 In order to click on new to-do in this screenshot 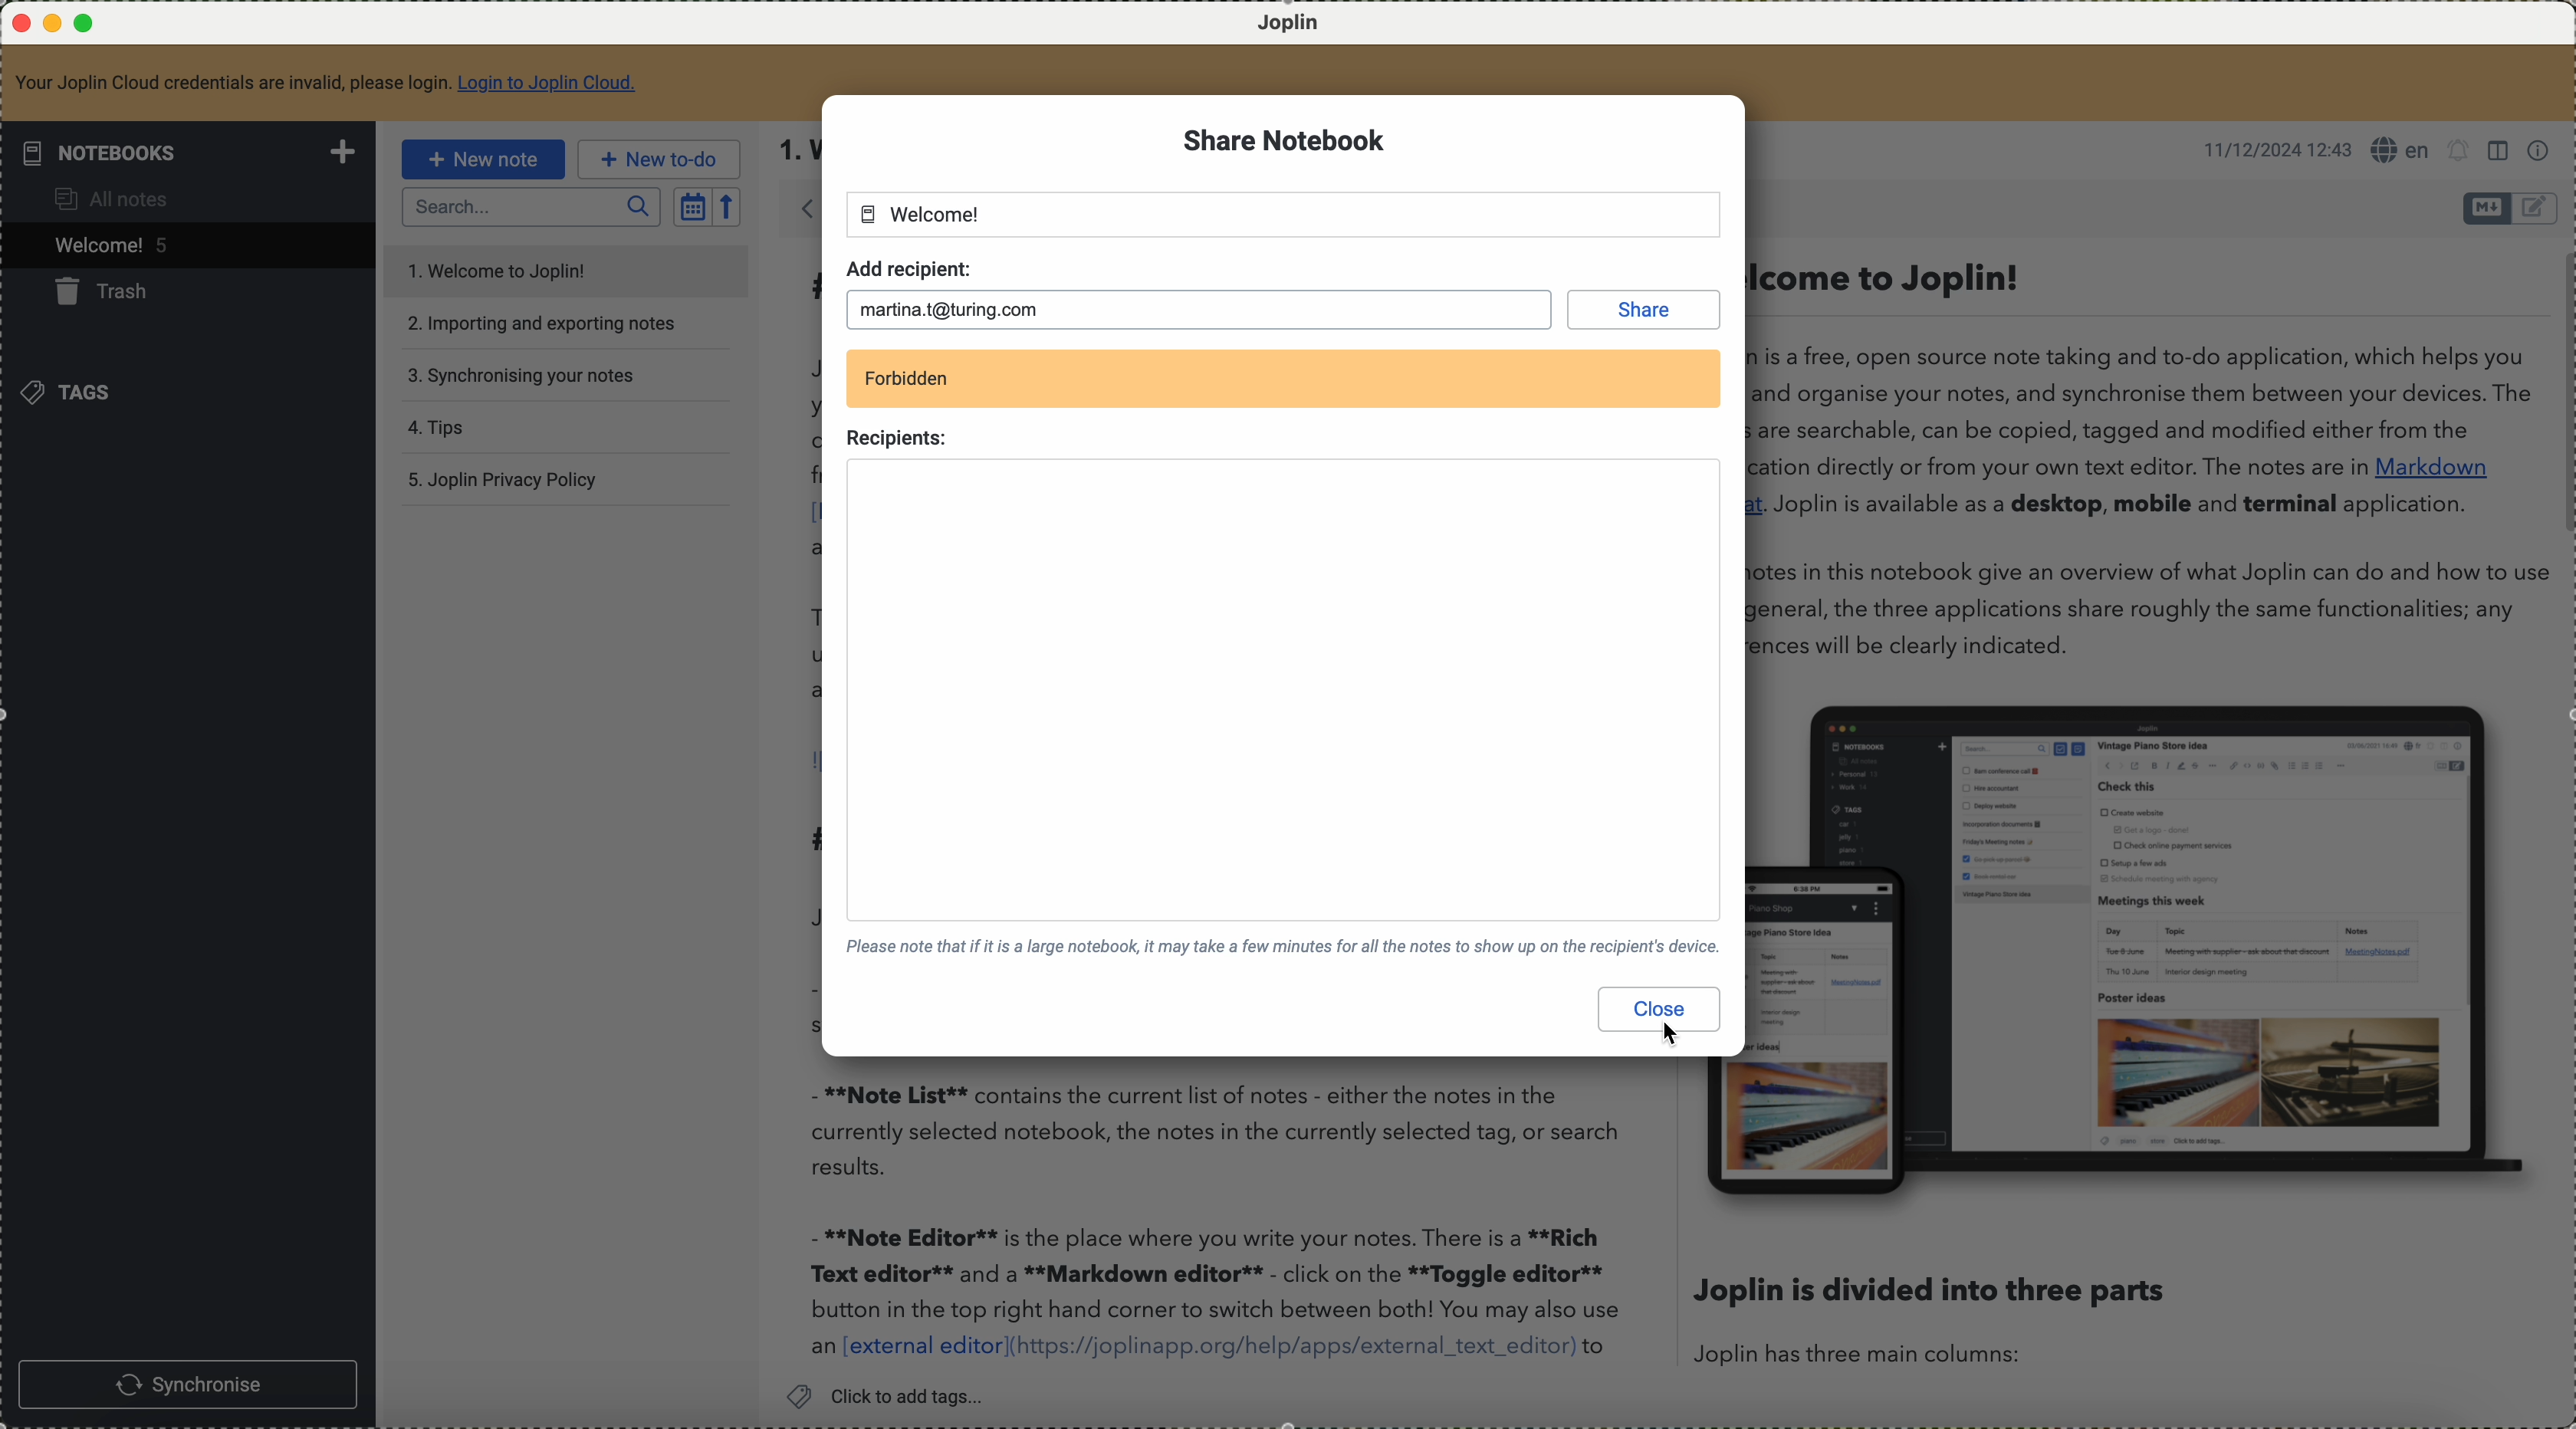, I will do `click(659, 159)`.